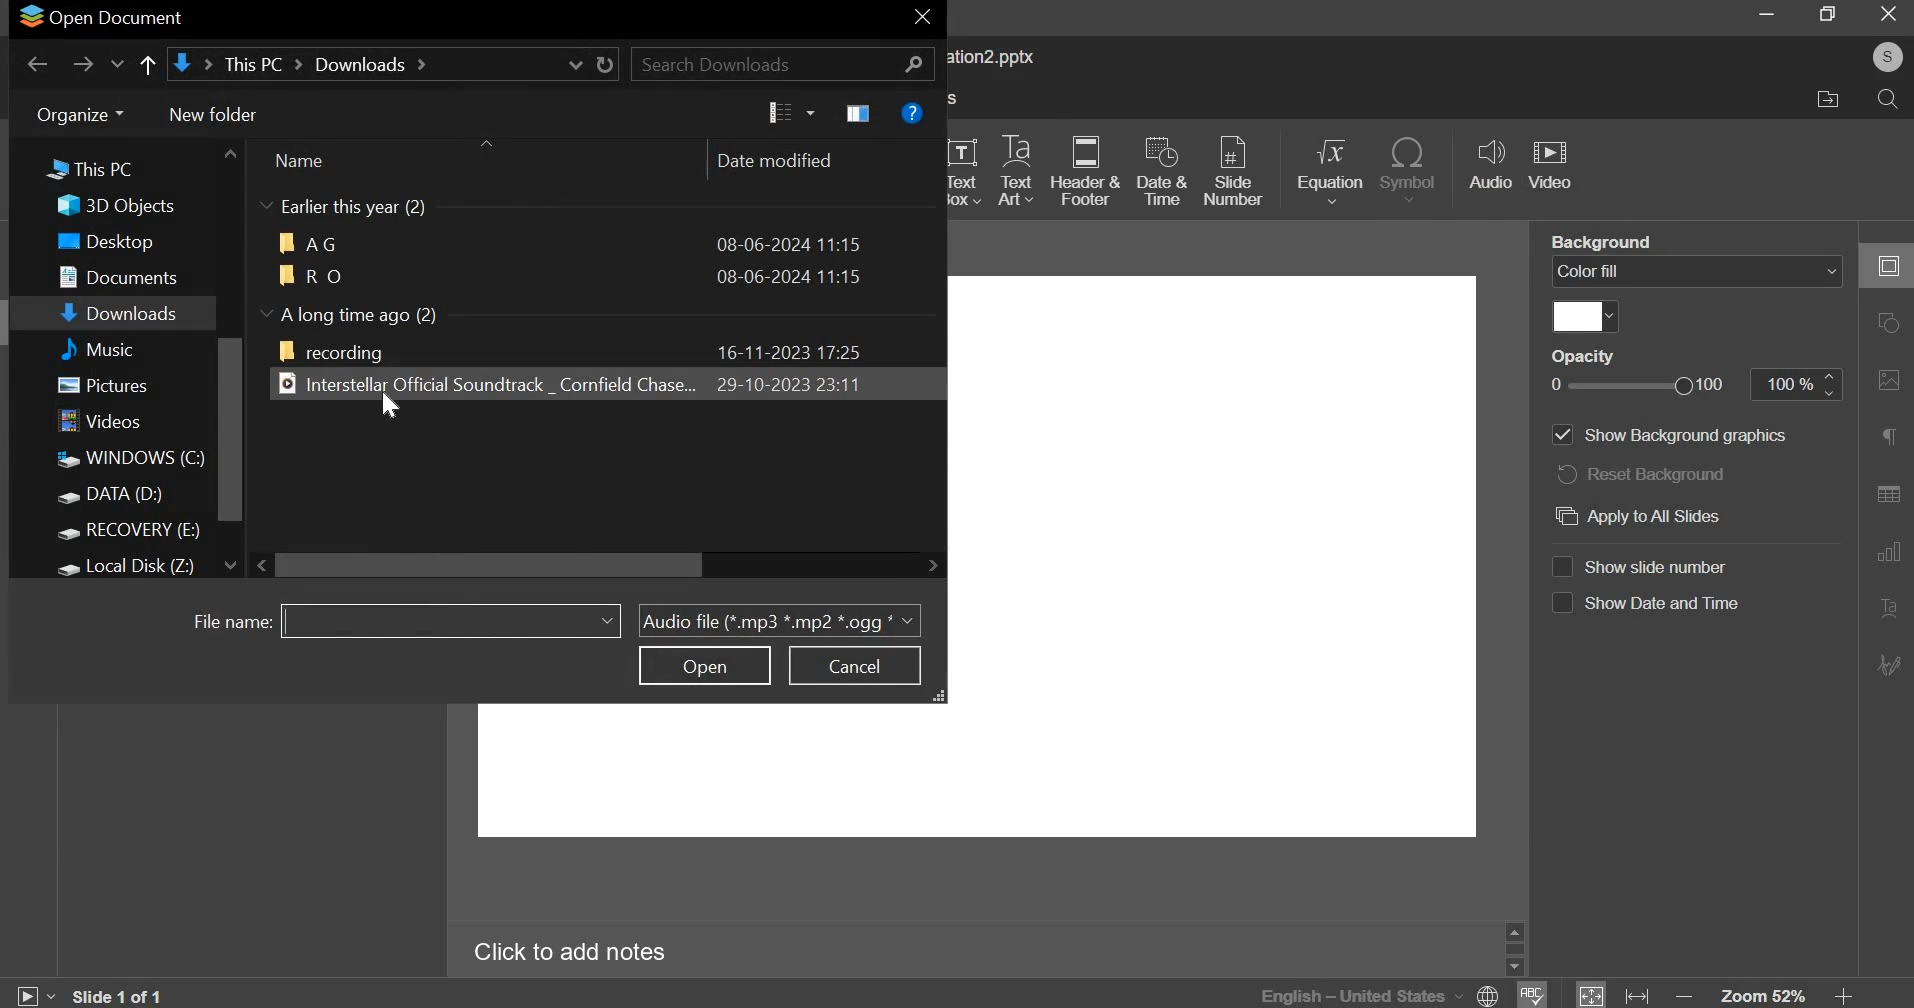  Describe the element at coordinates (111, 165) in the screenshot. I see `This PC` at that location.